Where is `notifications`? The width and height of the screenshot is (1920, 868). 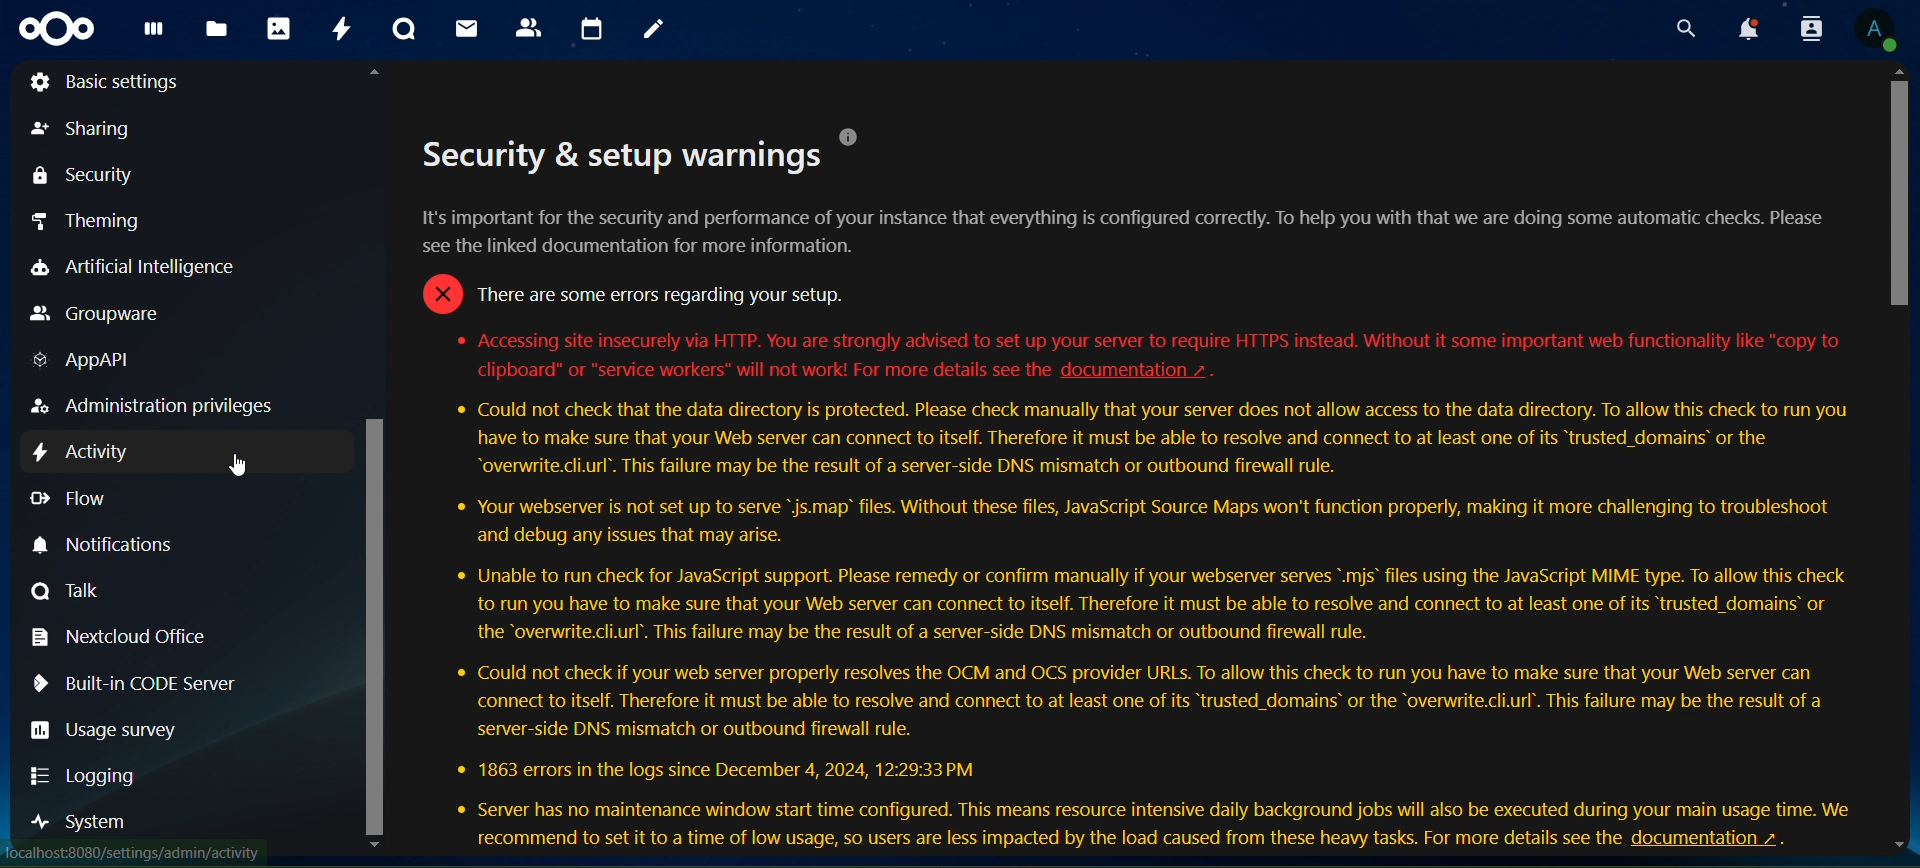
notifications is located at coordinates (1744, 29).